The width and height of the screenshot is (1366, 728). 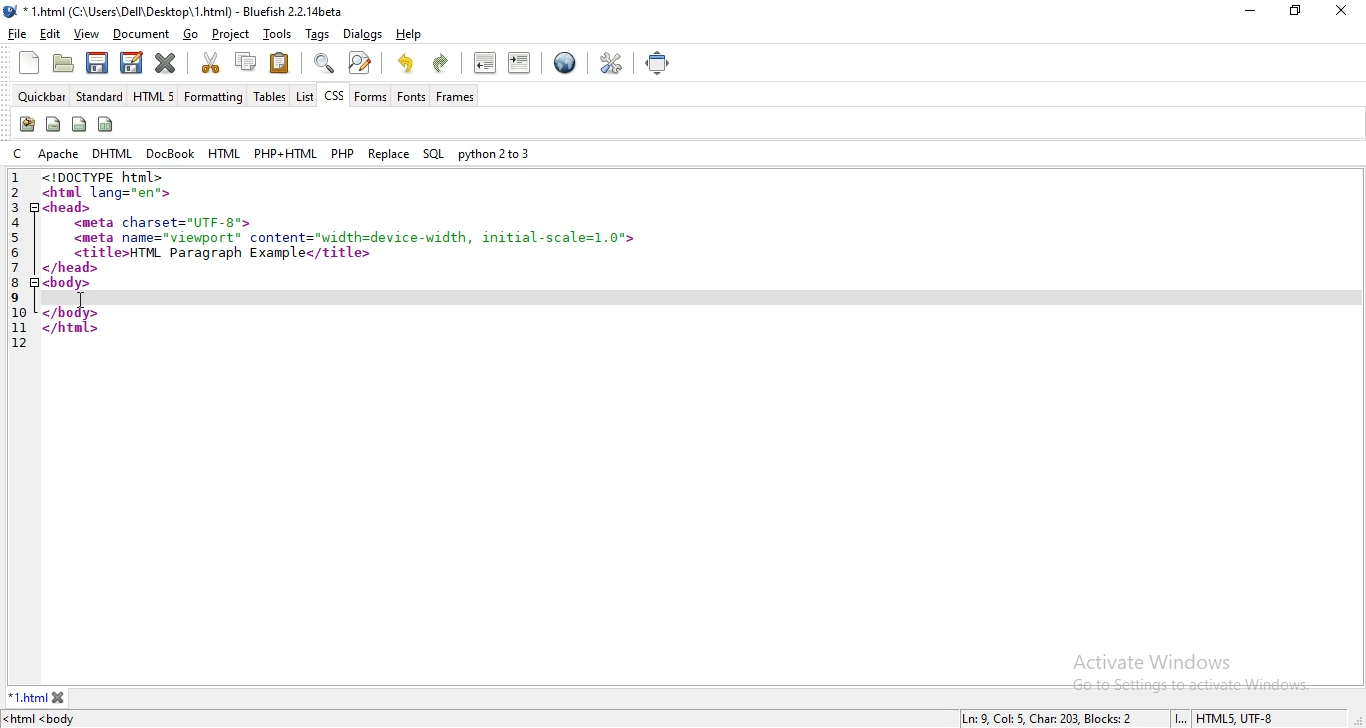 I want to click on docbook, so click(x=170, y=154).